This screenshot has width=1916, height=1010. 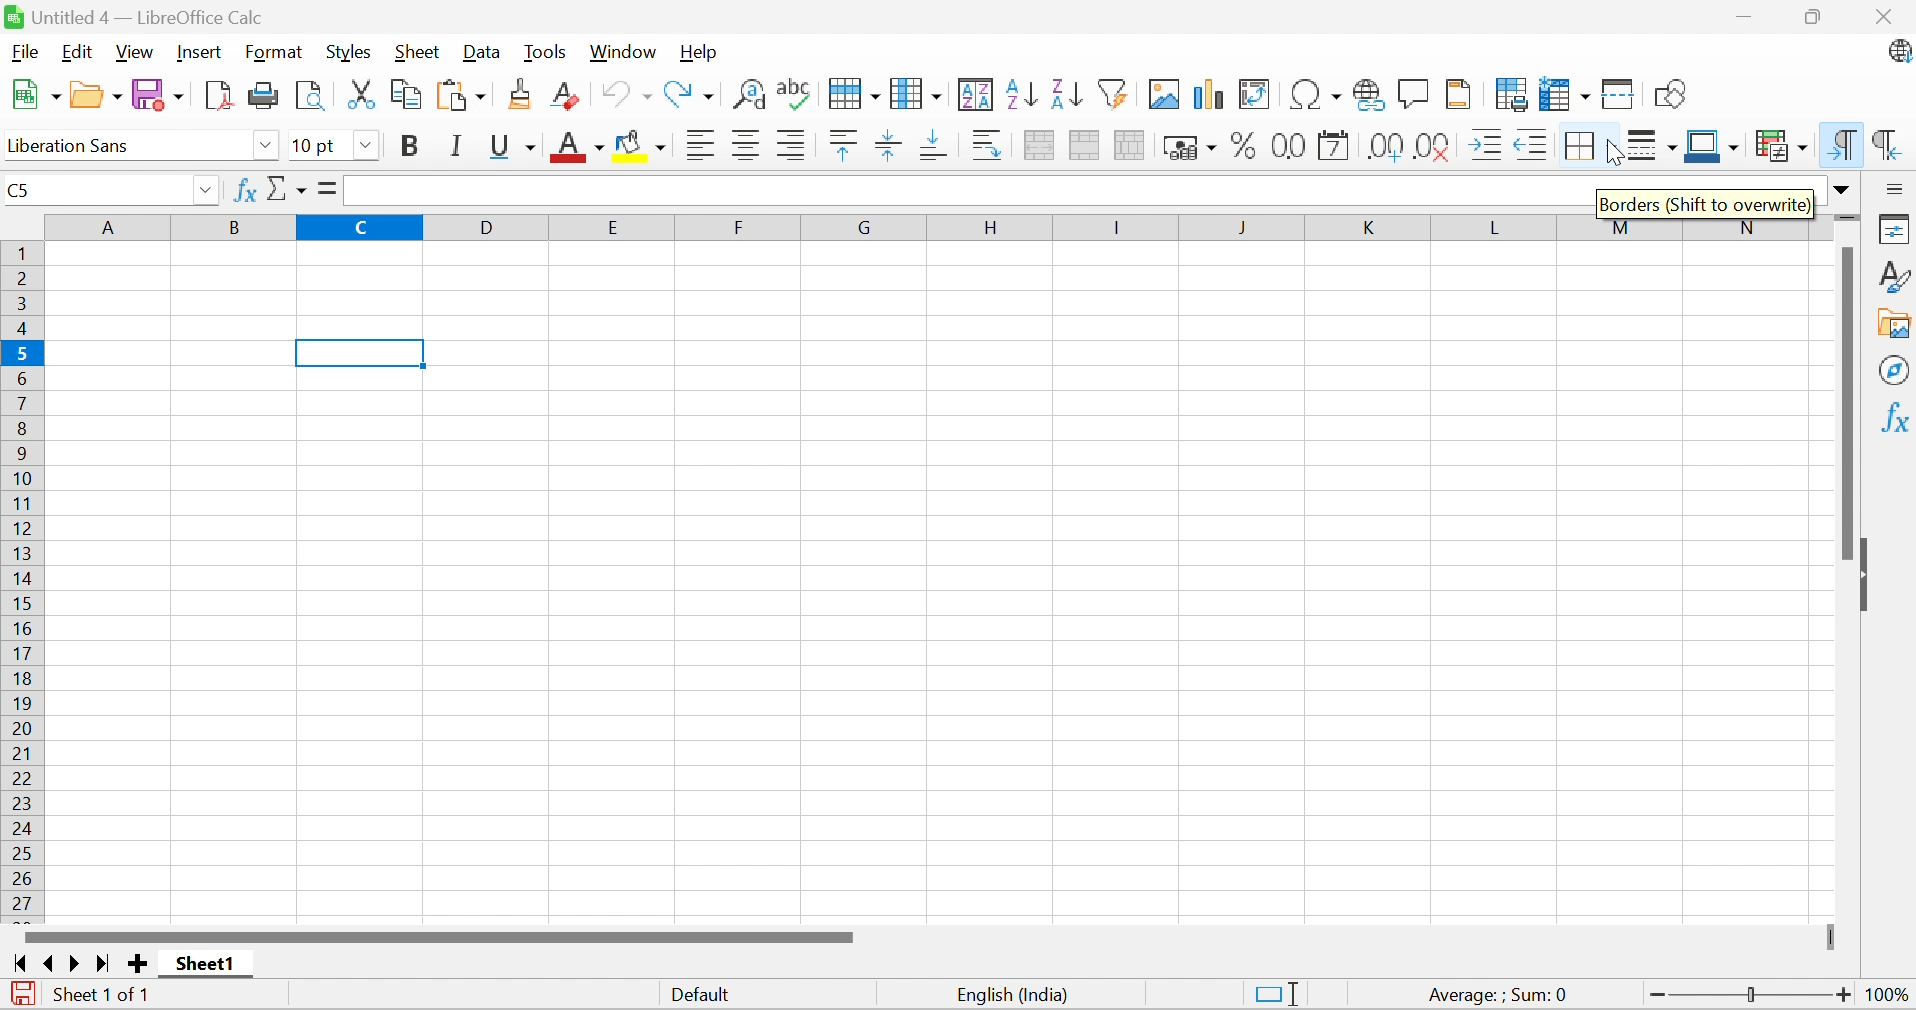 What do you see at coordinates (1847, 220) in the screenshot?
I see `Slider` at bounding box center [1847, 220].